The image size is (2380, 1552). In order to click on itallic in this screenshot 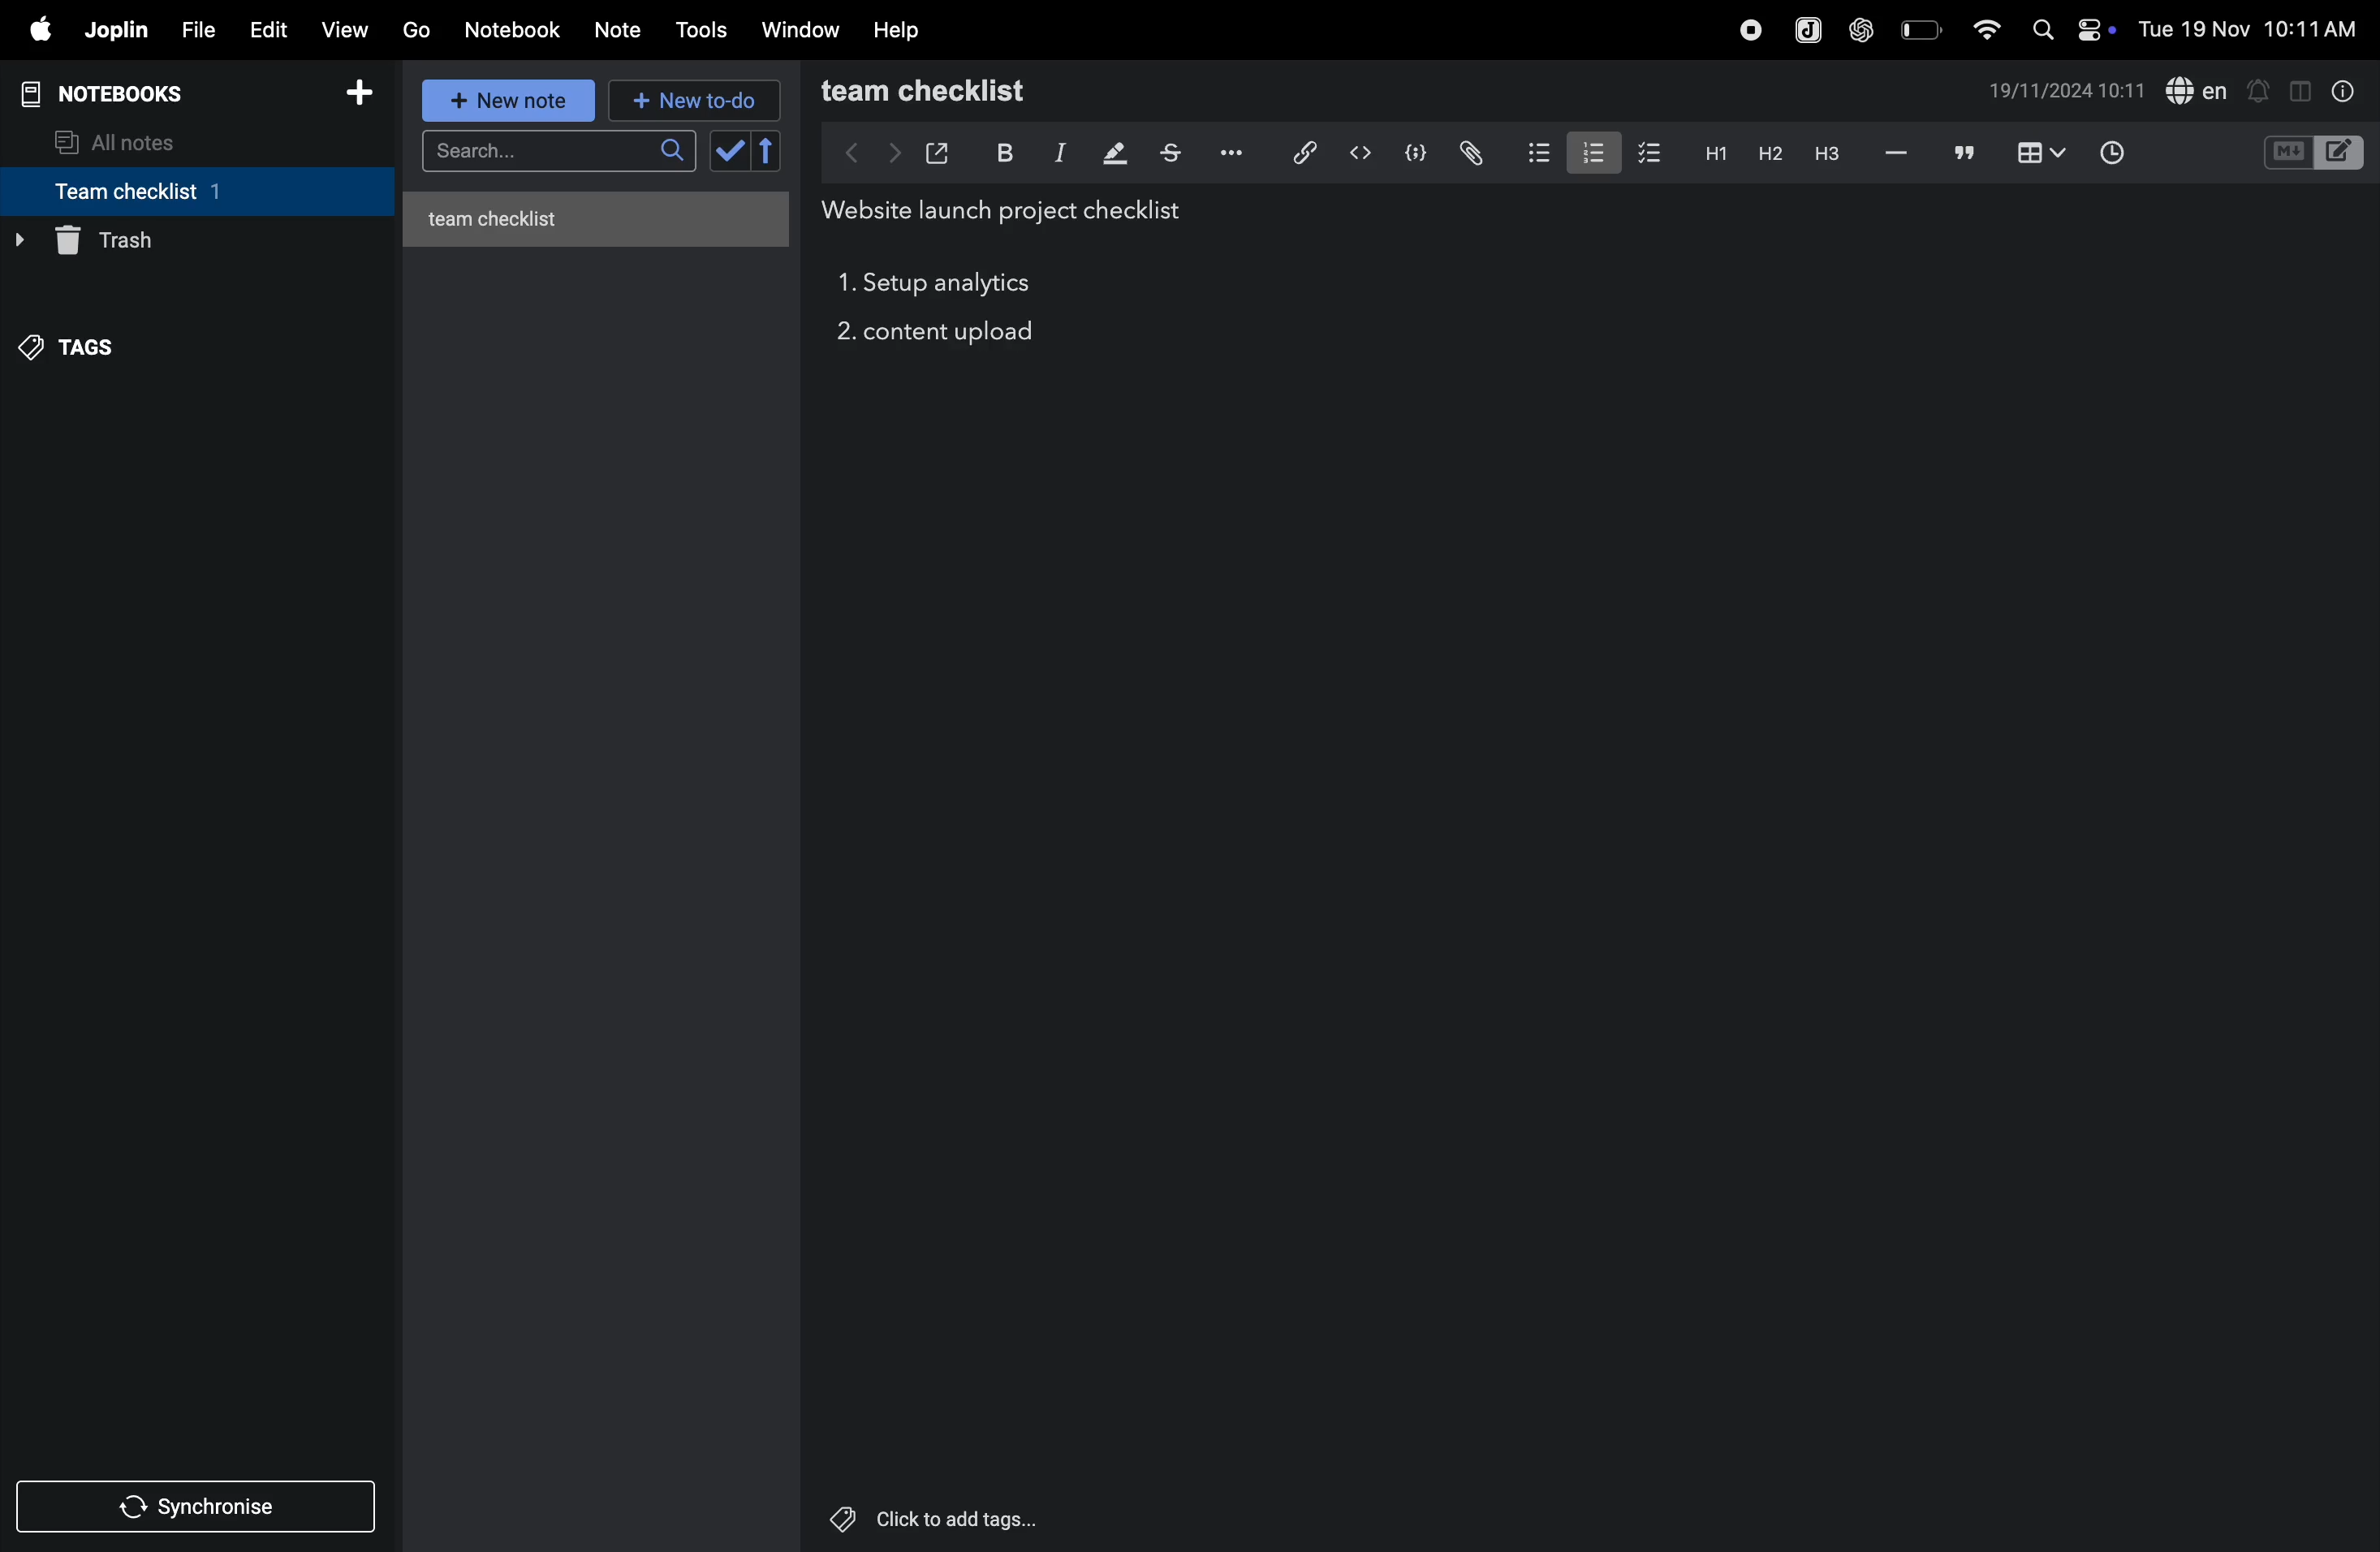, I will do `click(1057, 153)`.